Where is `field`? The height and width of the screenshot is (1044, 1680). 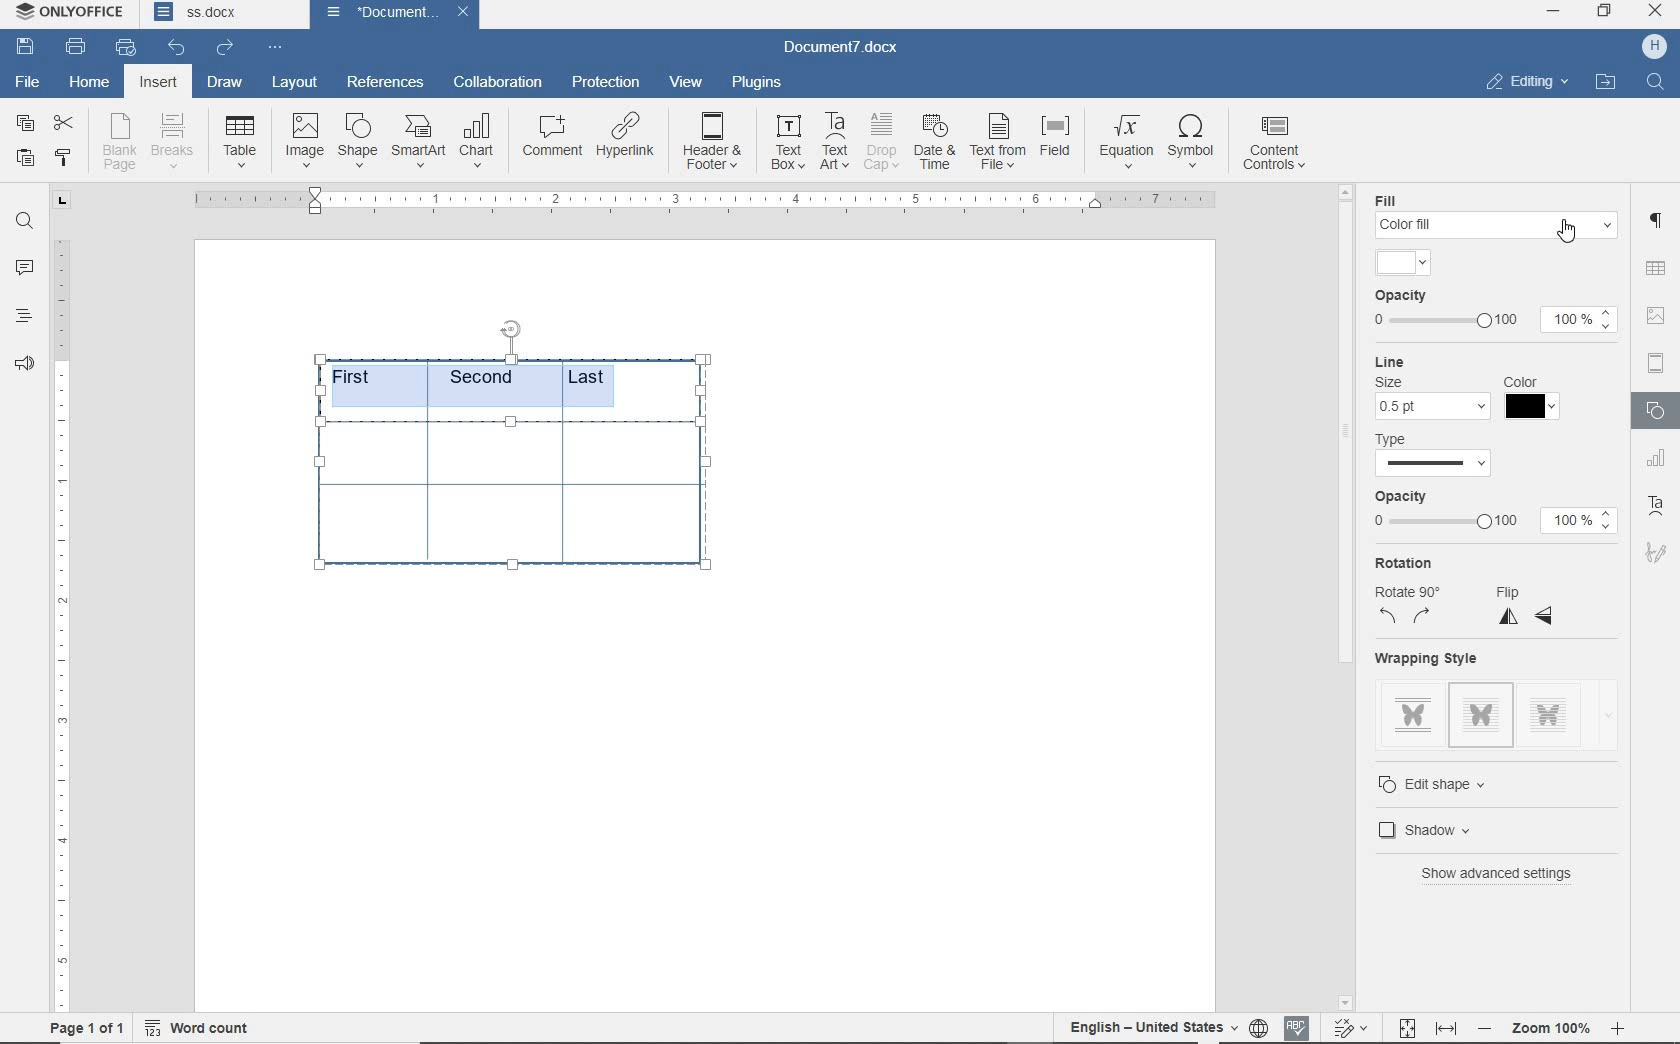
field is located at coordinates (1058, 142).